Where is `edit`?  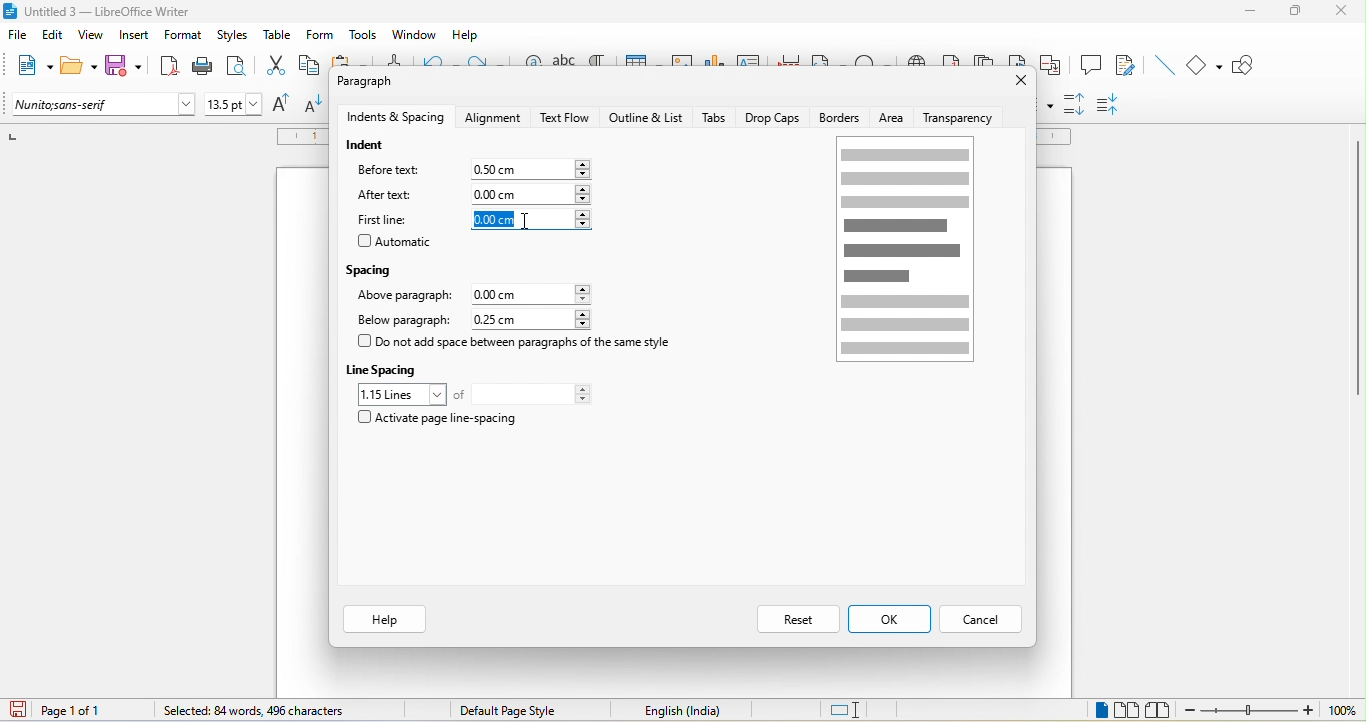 edit is located at coordinates (54, 38).